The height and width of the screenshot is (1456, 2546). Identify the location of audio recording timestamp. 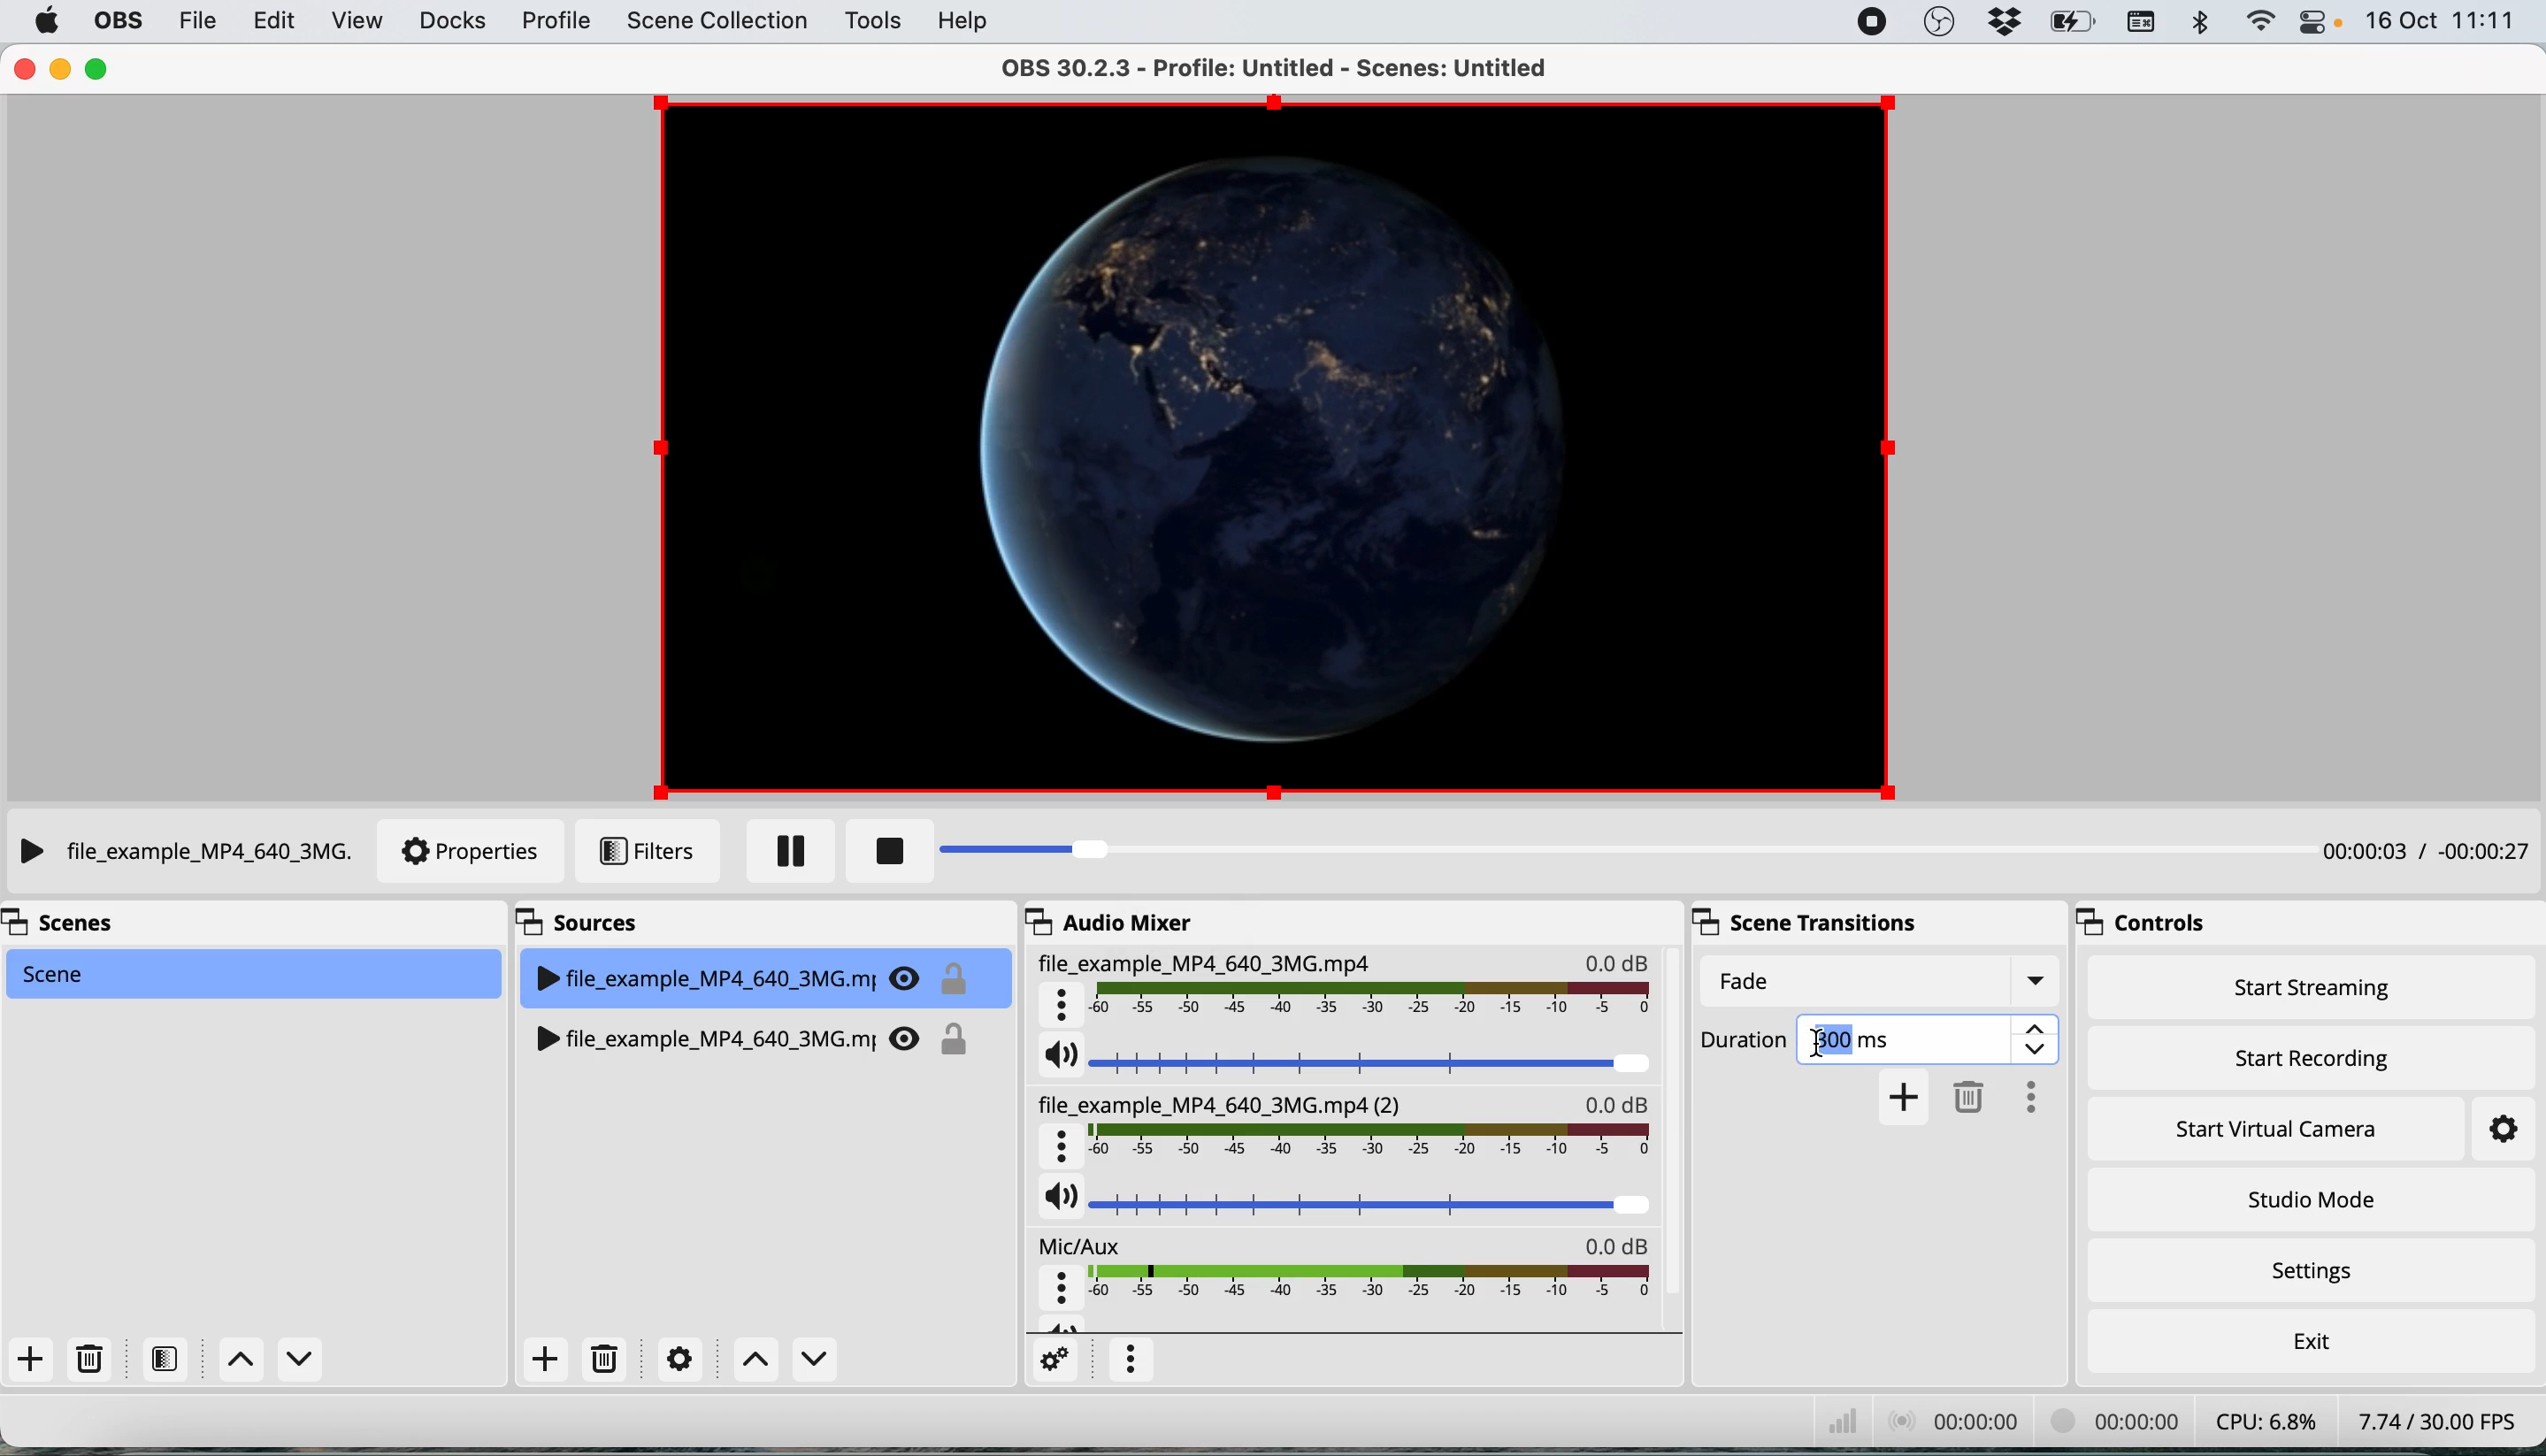
(1940, 1421).